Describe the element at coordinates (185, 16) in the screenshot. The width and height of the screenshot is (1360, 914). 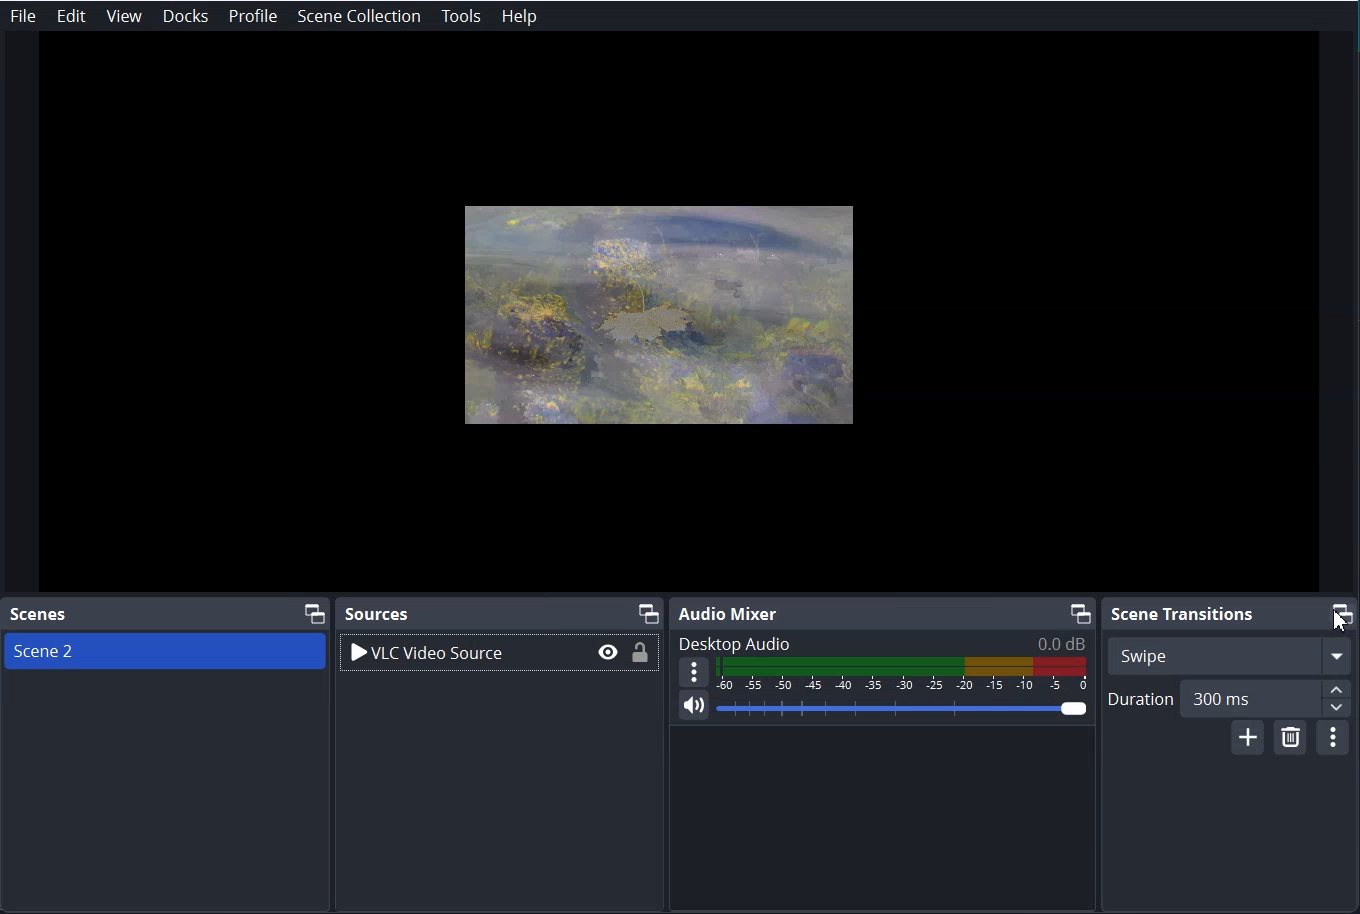
I see `Docks` at that location.